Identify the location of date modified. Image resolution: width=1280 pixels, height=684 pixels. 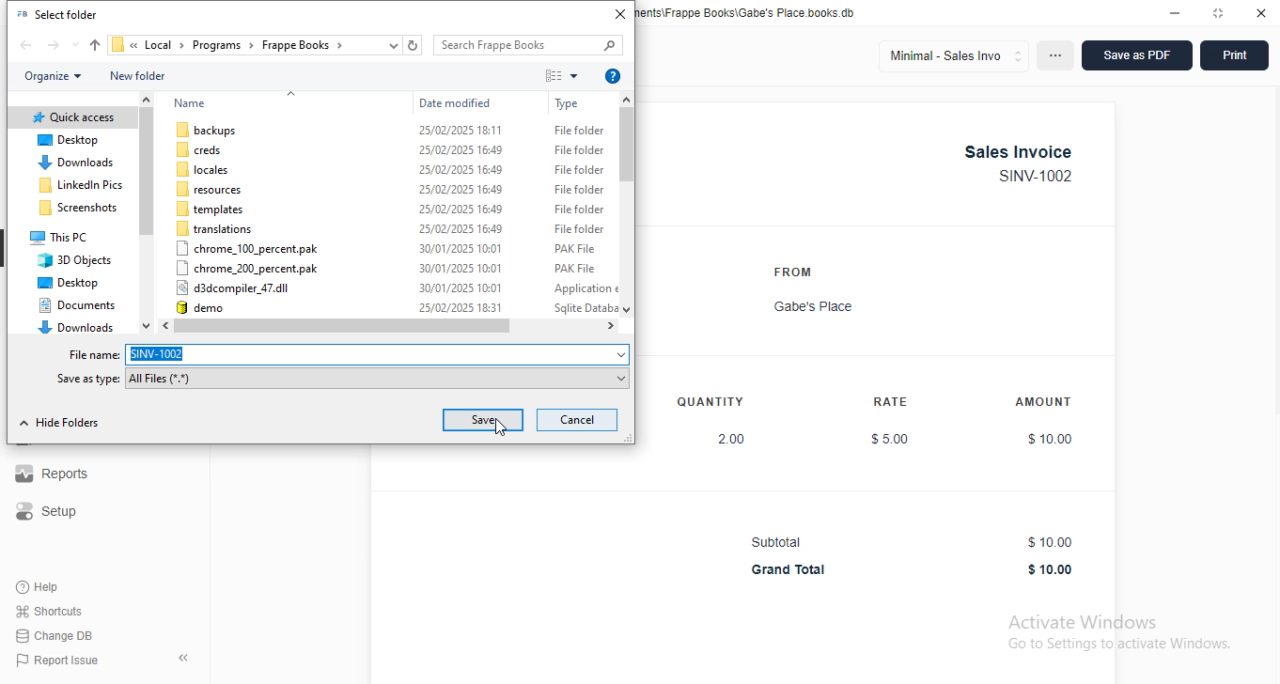
(455, 103).